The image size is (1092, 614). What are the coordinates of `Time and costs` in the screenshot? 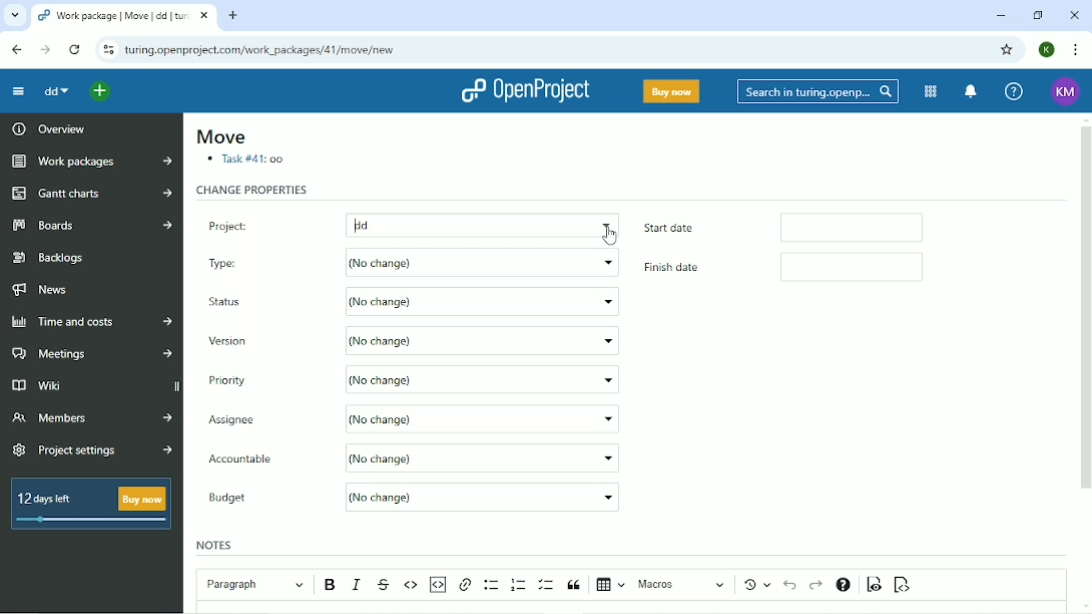 It's located at (92, 322).